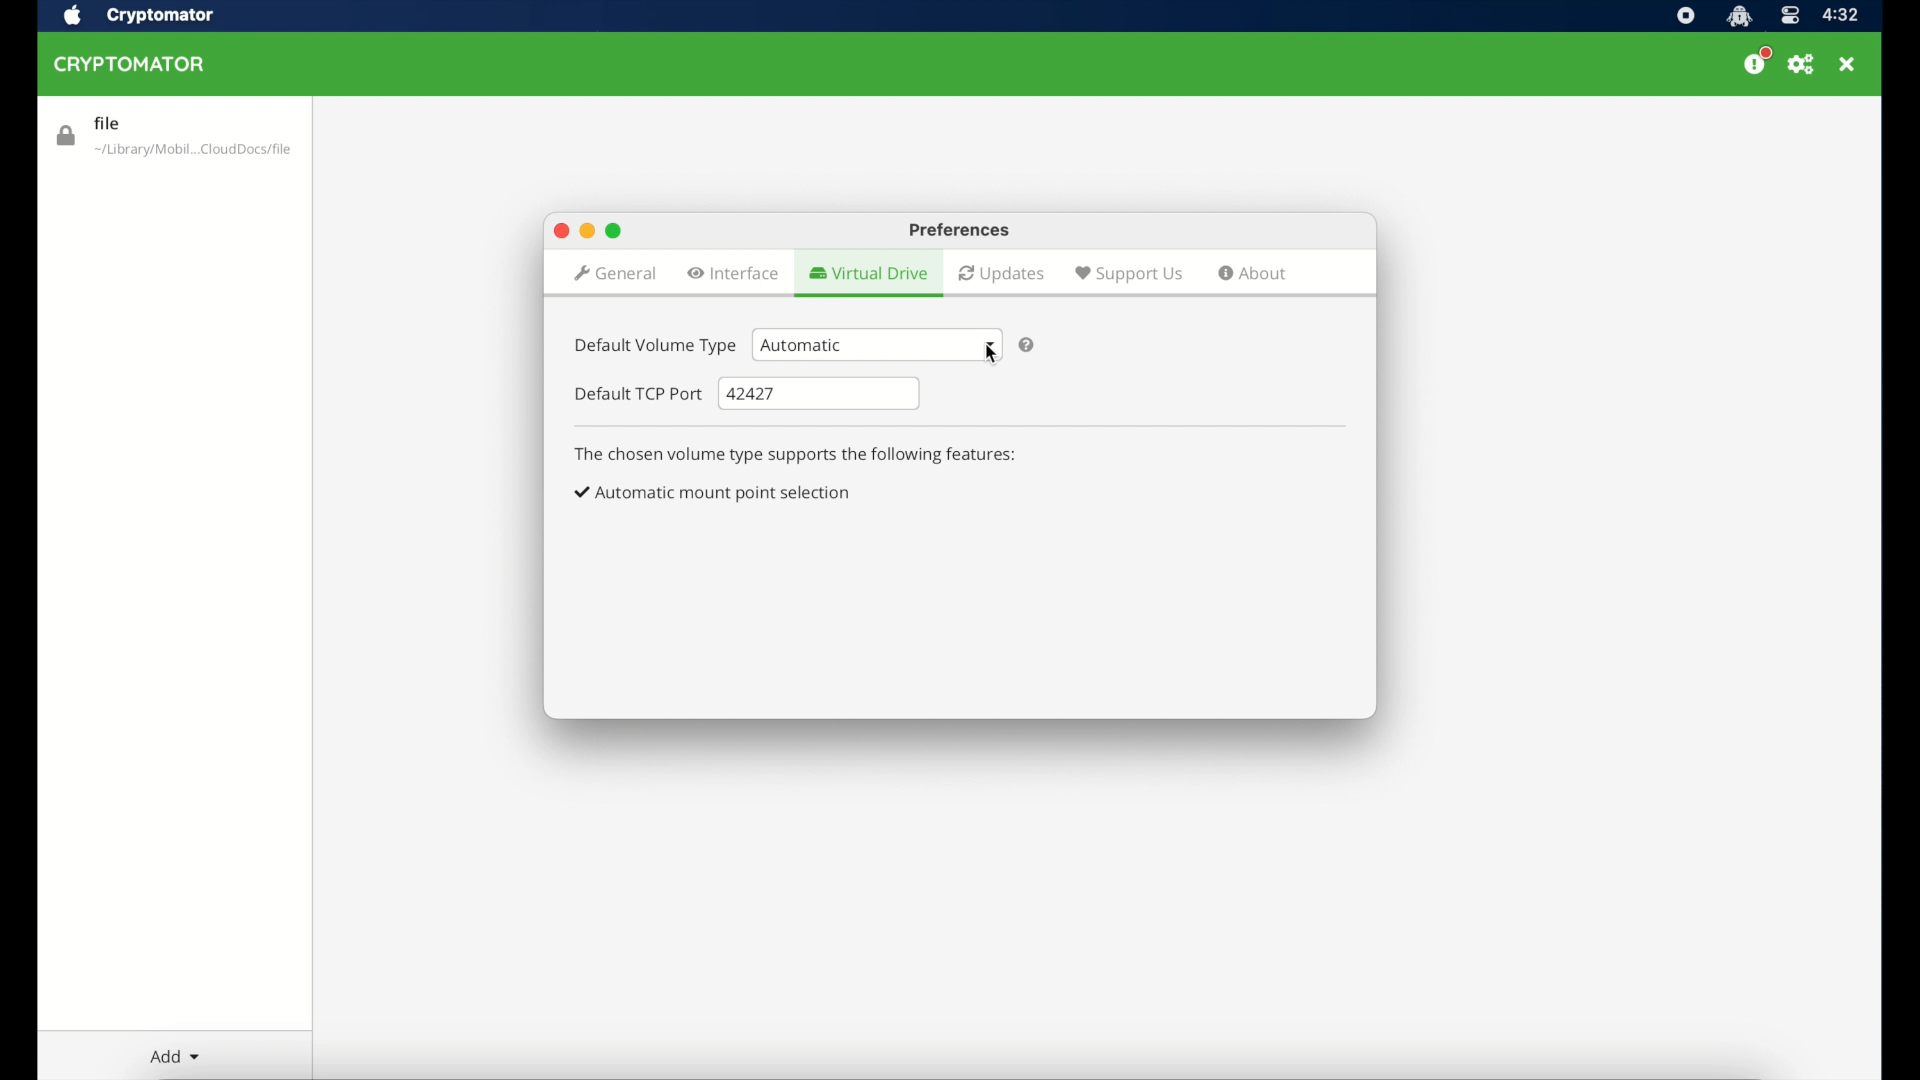 The width and height of the screenshot is (1920, 1080). I want to click on general, so click(614, 276).